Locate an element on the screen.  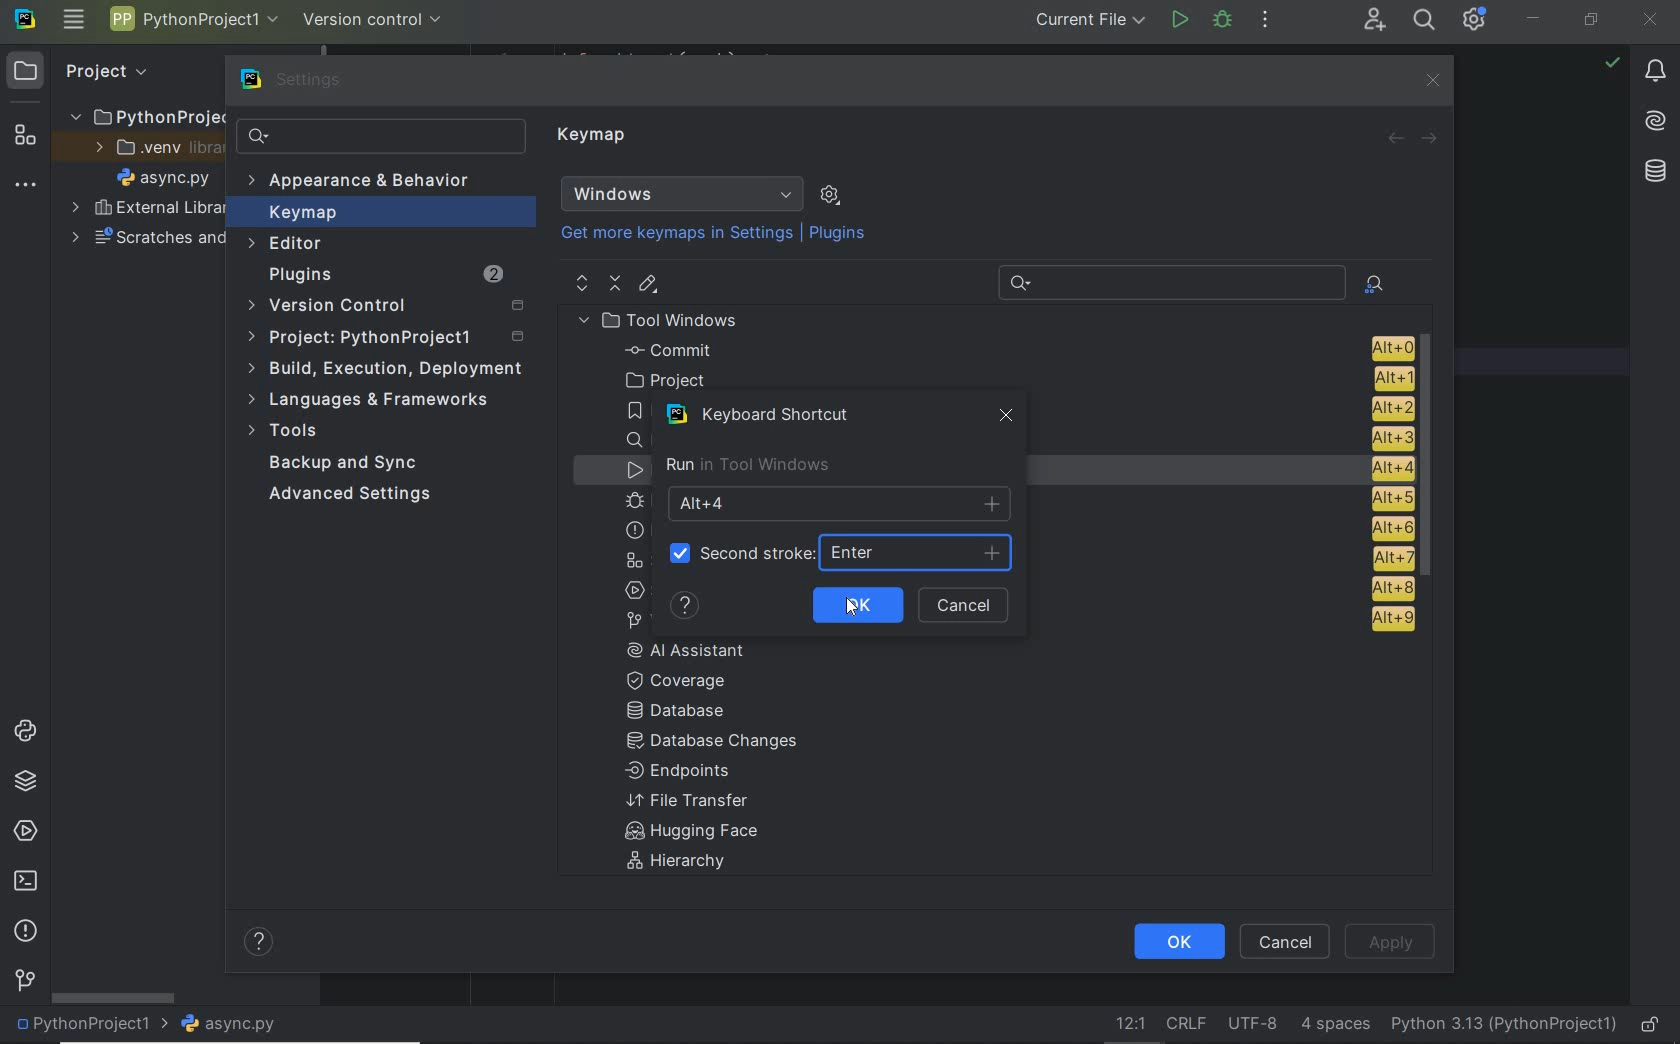
system name is located at coordinates (25, 20).